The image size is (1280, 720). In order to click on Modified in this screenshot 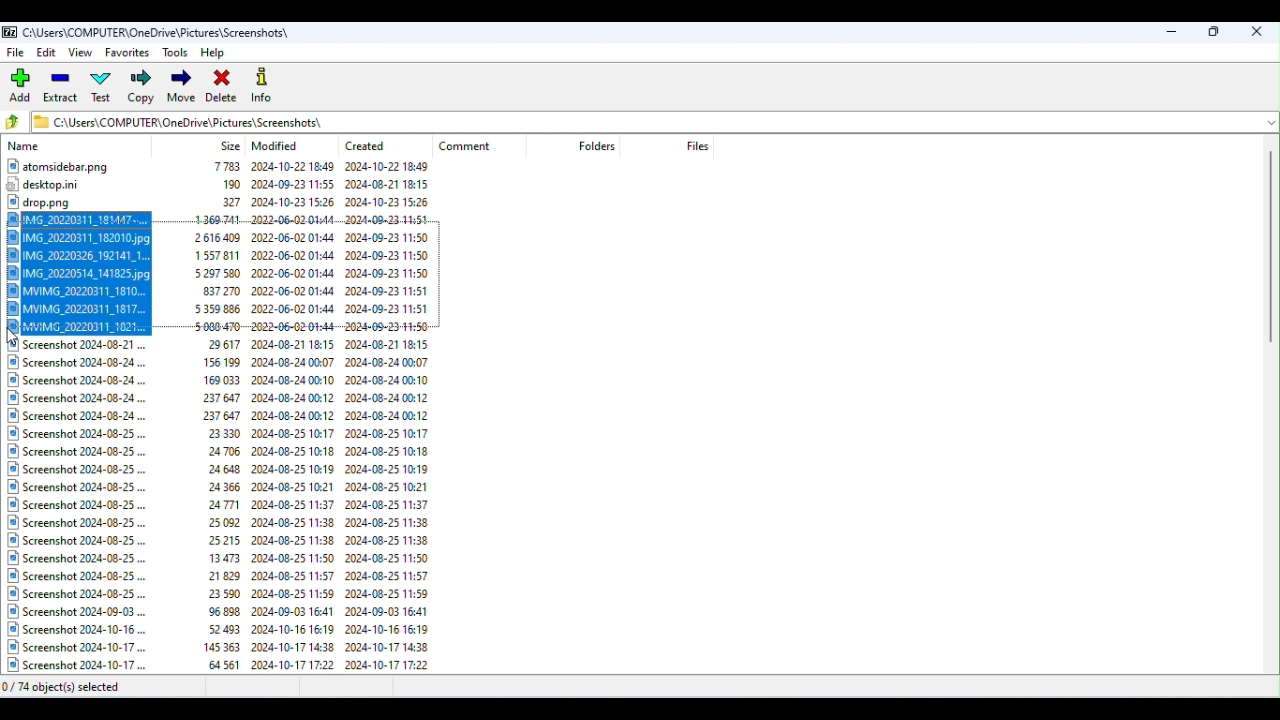, I will do `click(279, 146)`.